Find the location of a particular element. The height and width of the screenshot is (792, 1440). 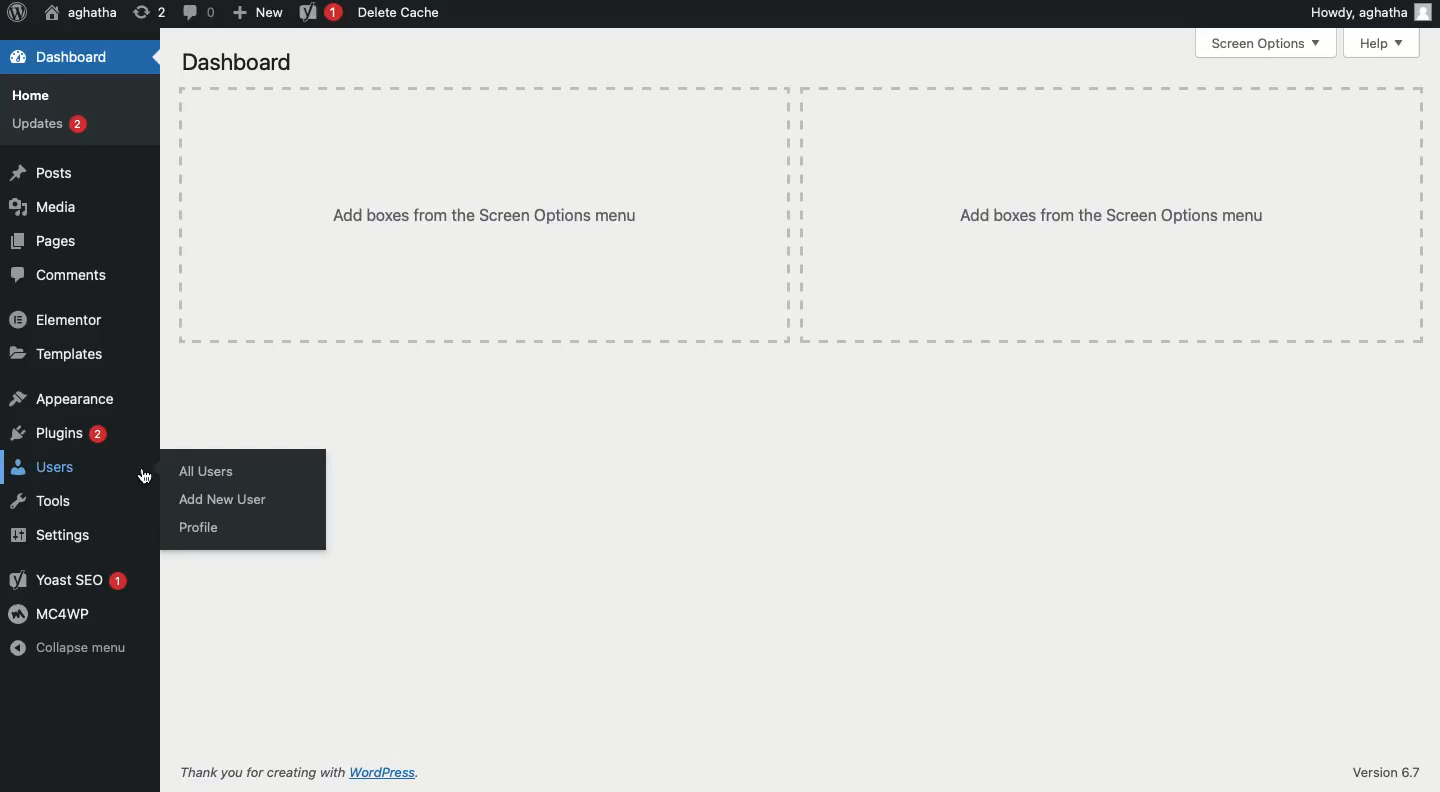

Cursor is located at coordinates (143, 476).